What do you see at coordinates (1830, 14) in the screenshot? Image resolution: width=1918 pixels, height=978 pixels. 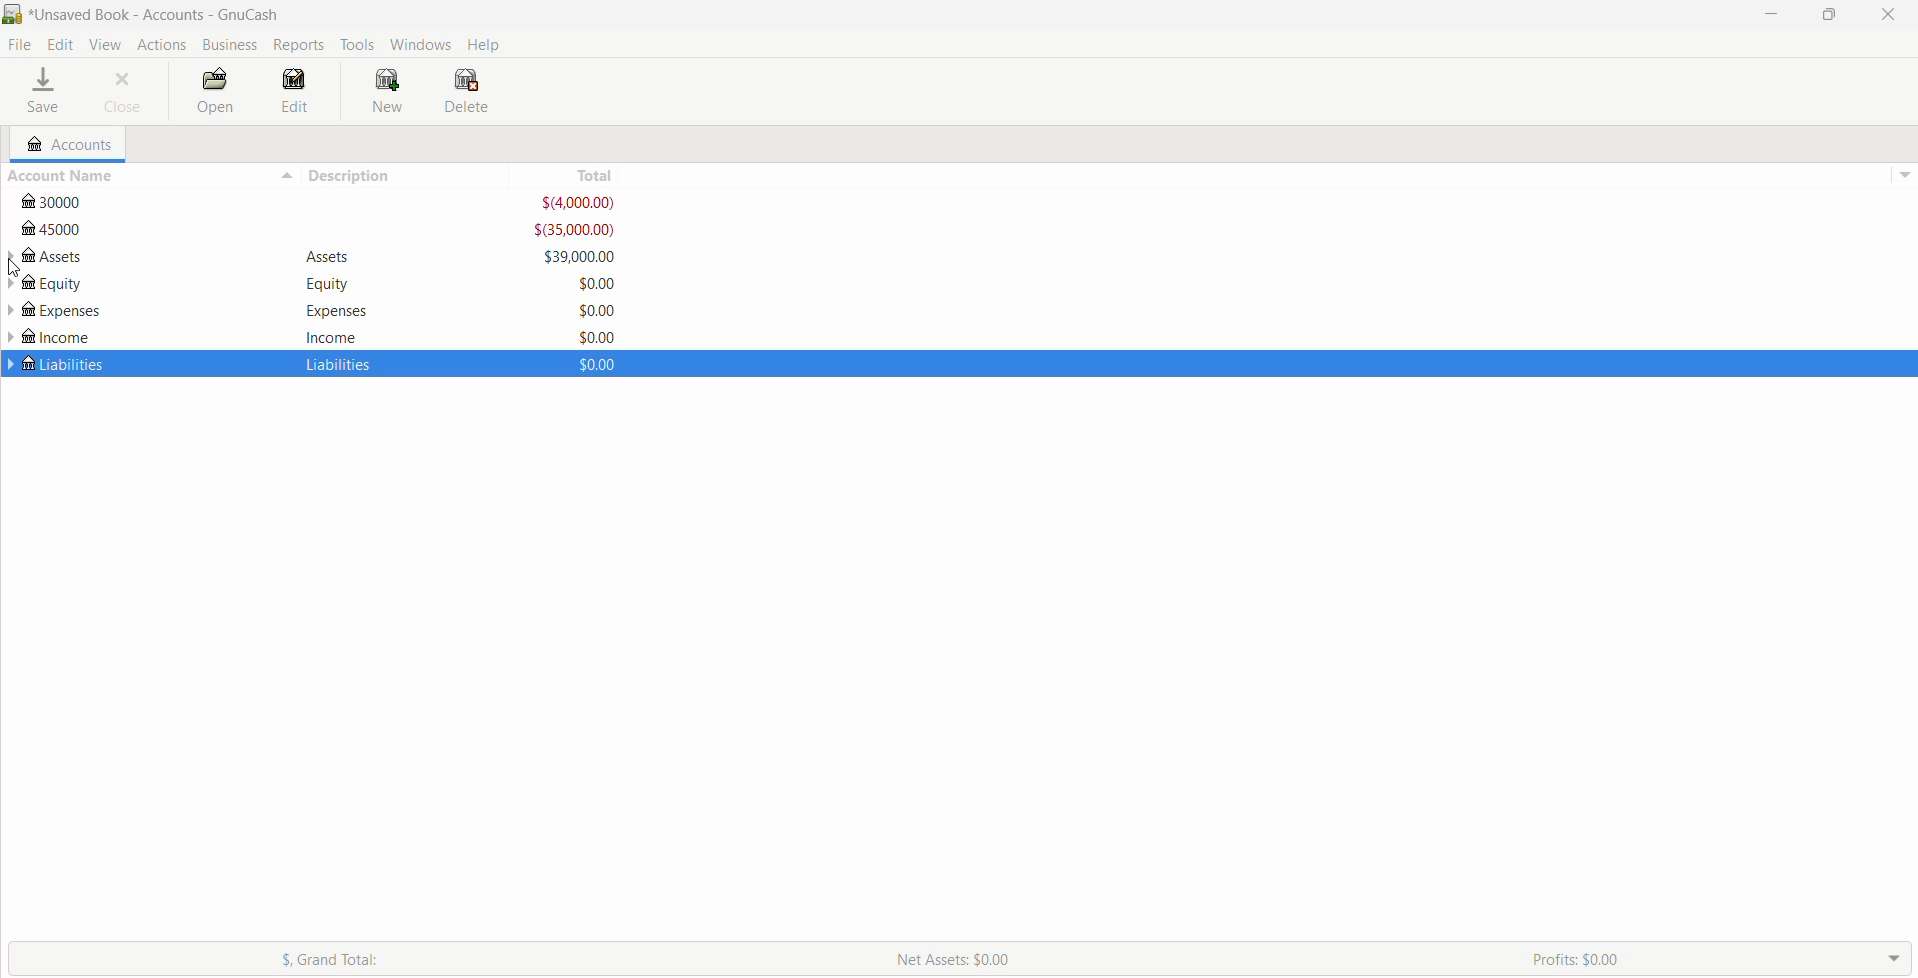 I see `Restore Down` at bounding box center [1830, 14].